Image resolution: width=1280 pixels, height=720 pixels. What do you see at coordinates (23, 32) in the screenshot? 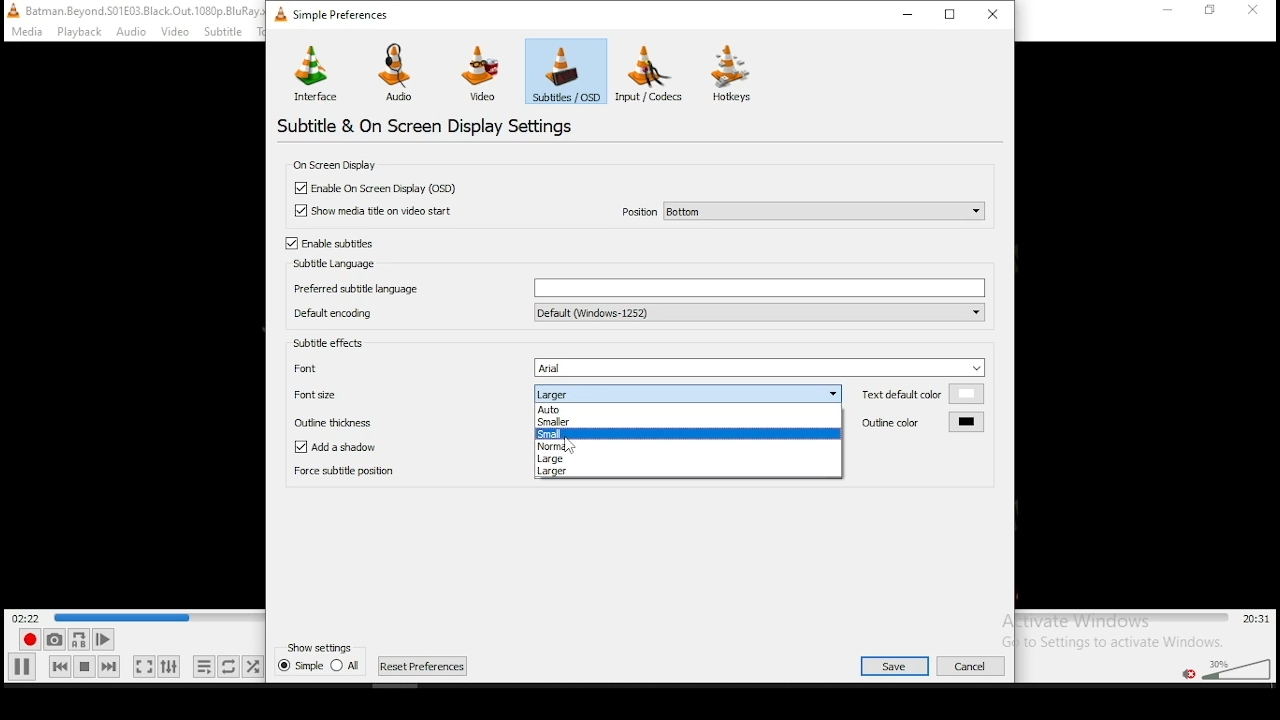
I see `` at bounding box center [23, 32].